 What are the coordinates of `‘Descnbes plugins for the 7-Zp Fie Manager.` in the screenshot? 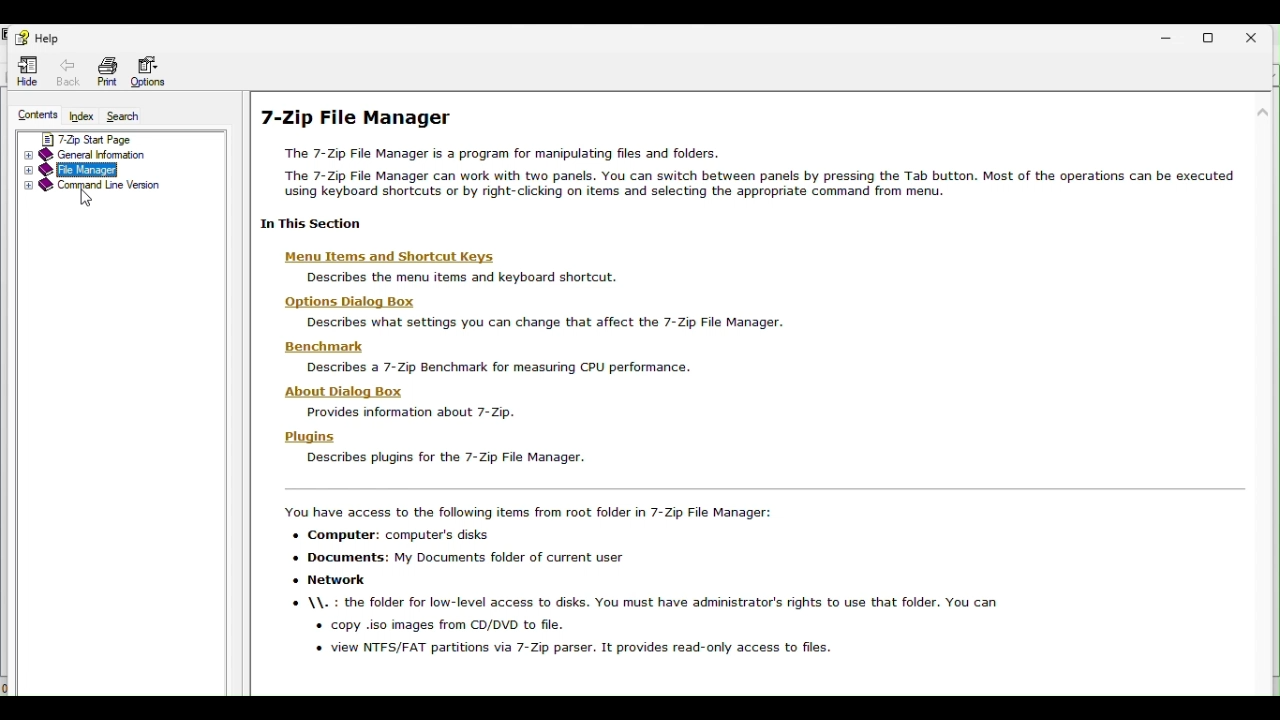 It's located at (442, 459).